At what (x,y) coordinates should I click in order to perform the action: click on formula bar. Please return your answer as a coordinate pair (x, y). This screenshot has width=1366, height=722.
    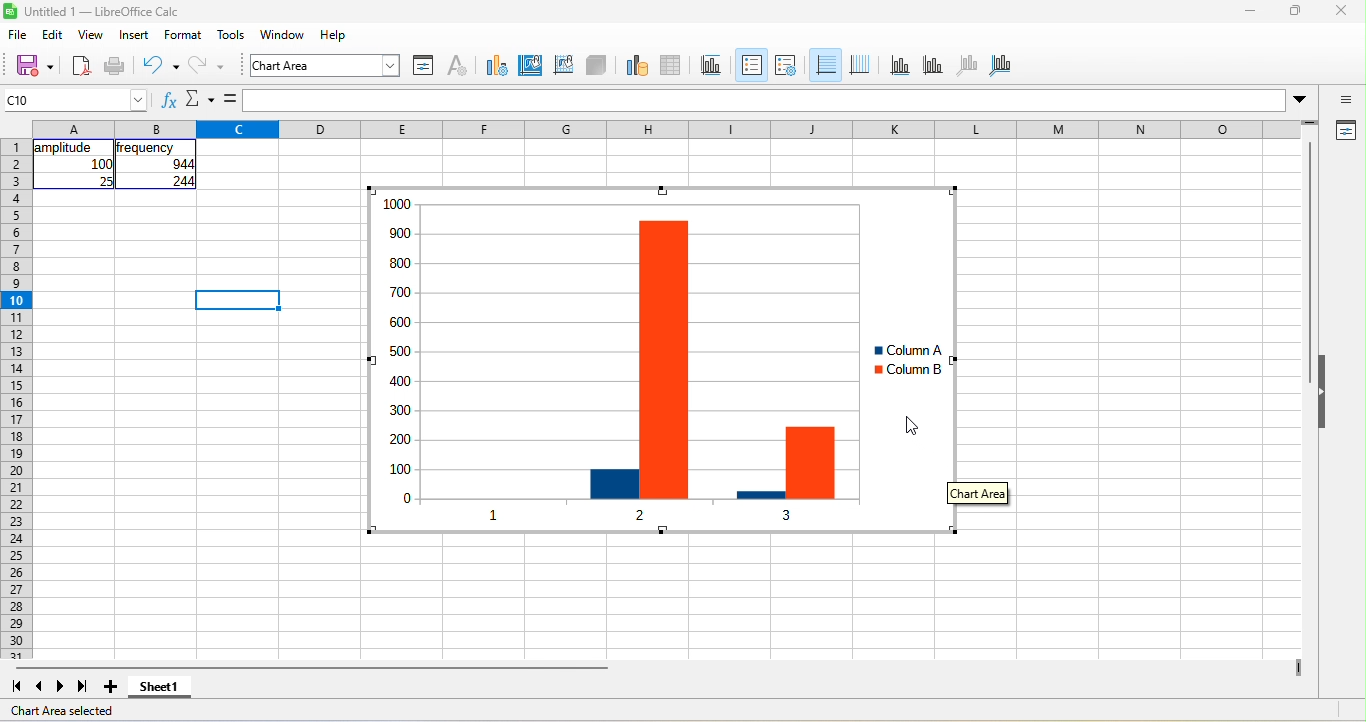
    Looking at the image, I should click on (765, 100).